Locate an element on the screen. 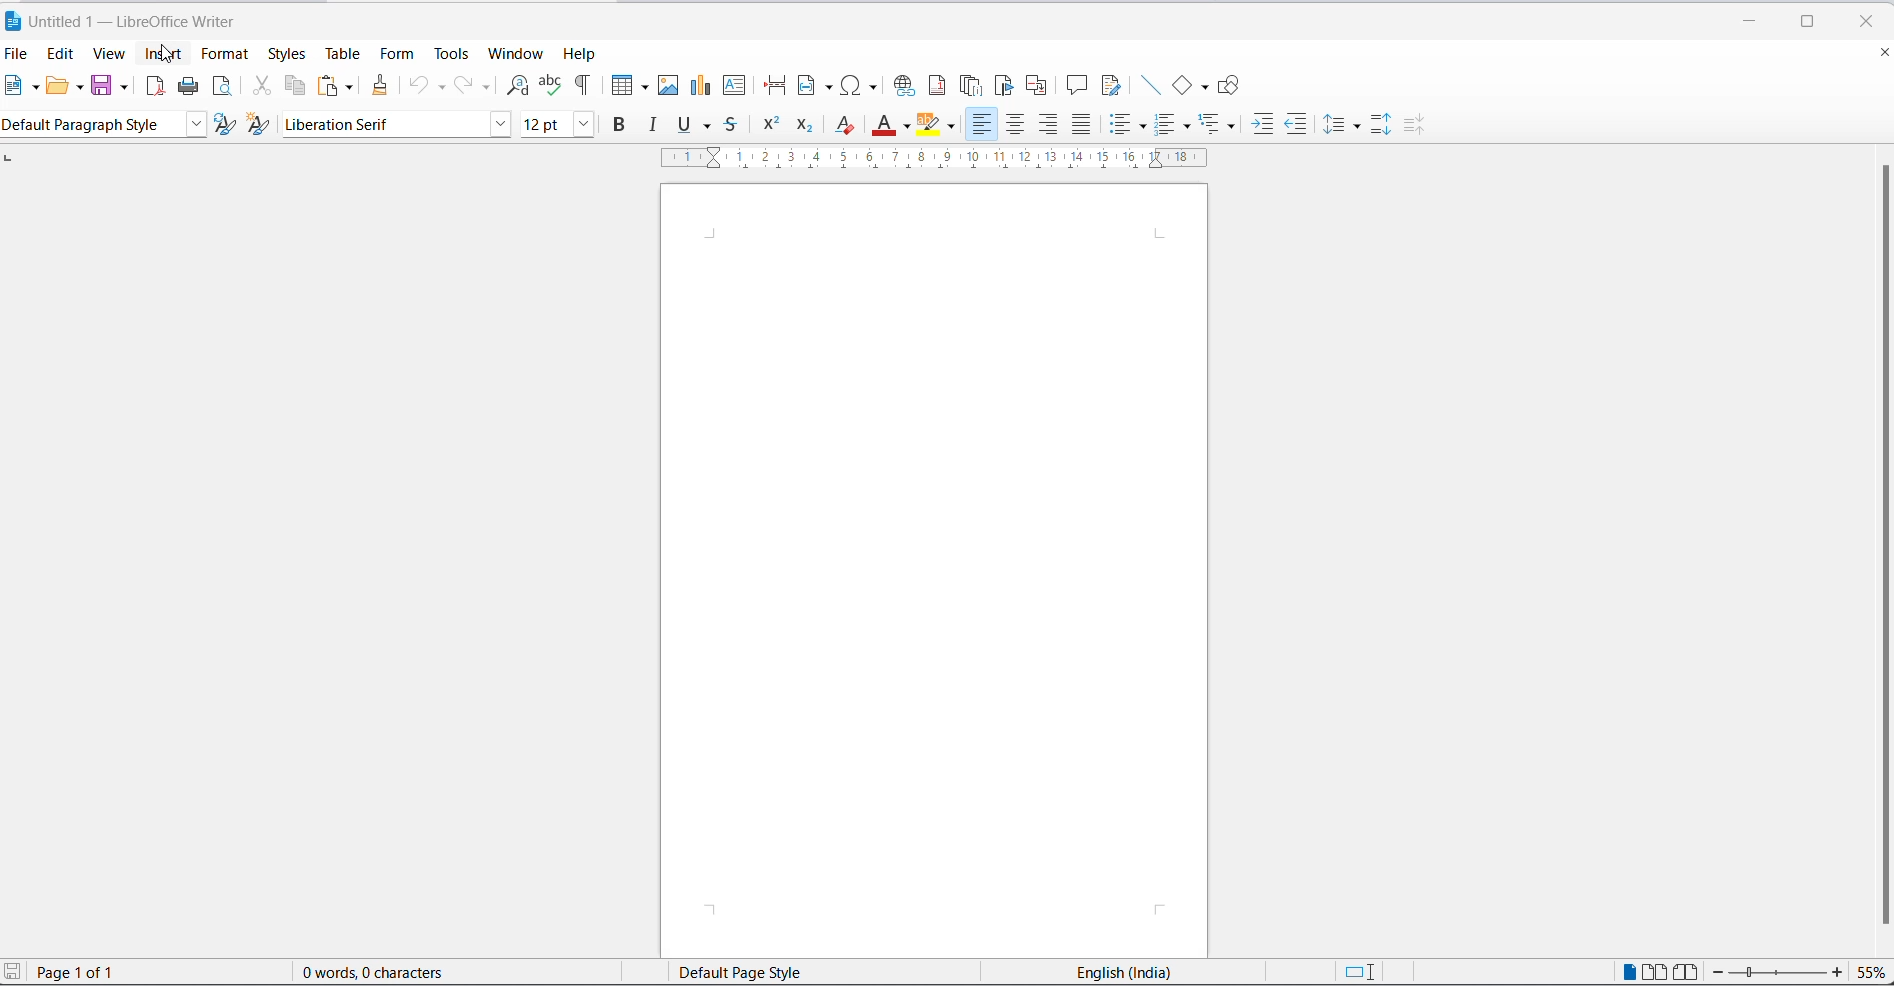 The height and width of the screenshot is (986, 1894). insert hyperlink is located at coordinates (905, 85).